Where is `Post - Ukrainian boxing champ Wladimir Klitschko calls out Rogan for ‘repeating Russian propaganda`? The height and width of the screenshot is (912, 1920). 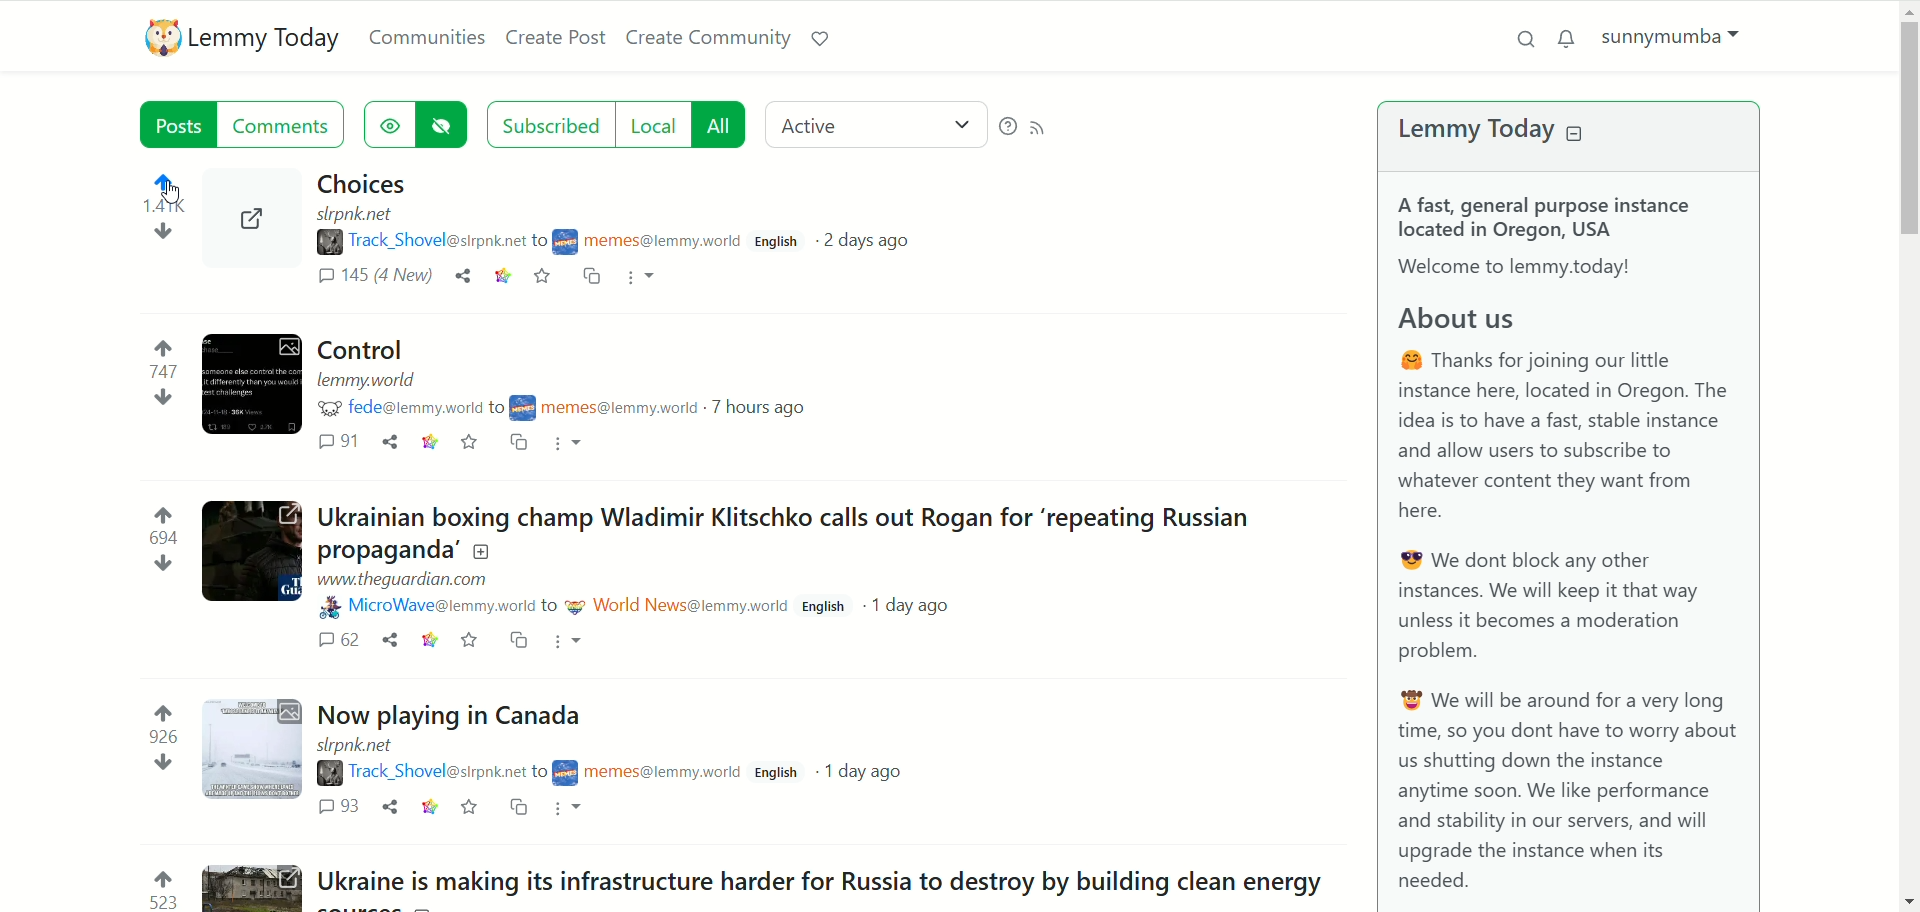 Post - Ukrainian boxing champ Wladimir Klitschko calls out Rogan for ‘repeating Russian propaganda is located at coordinates (820, 532).